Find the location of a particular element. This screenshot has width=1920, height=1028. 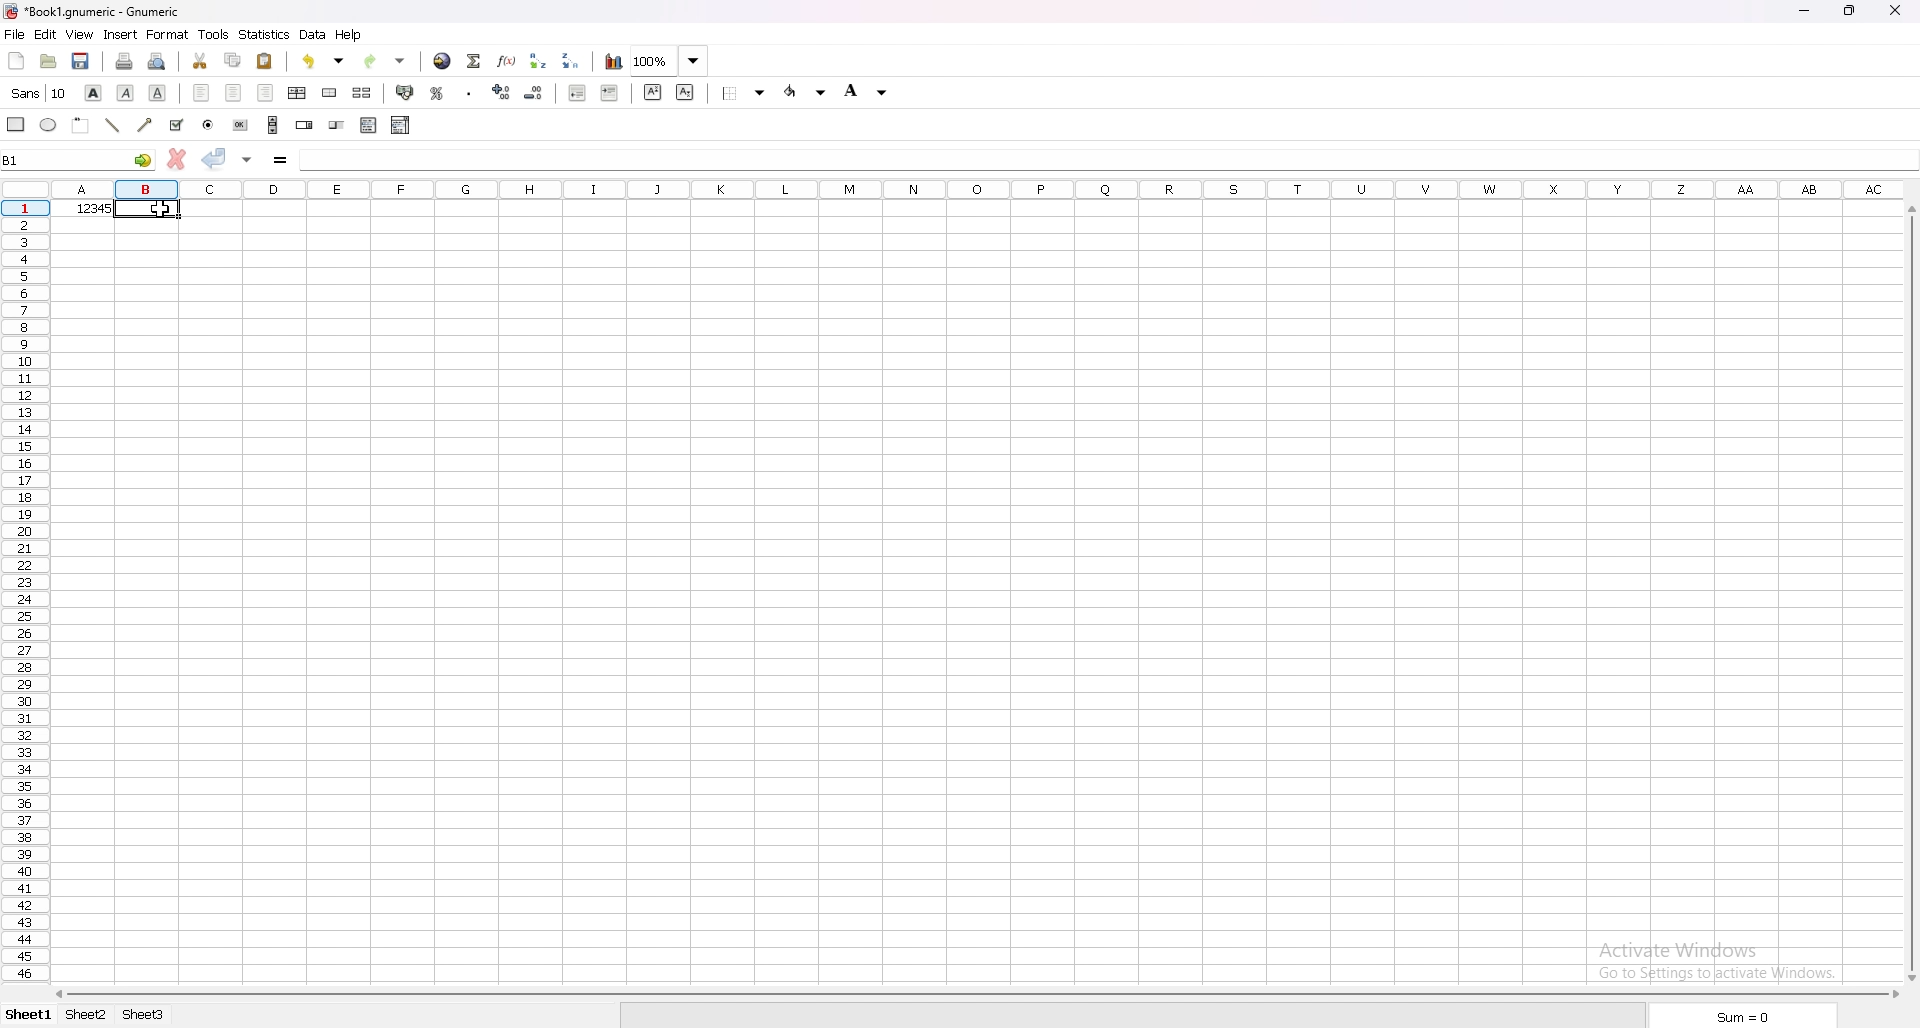

accept changes is located at coordinates (215, 160).